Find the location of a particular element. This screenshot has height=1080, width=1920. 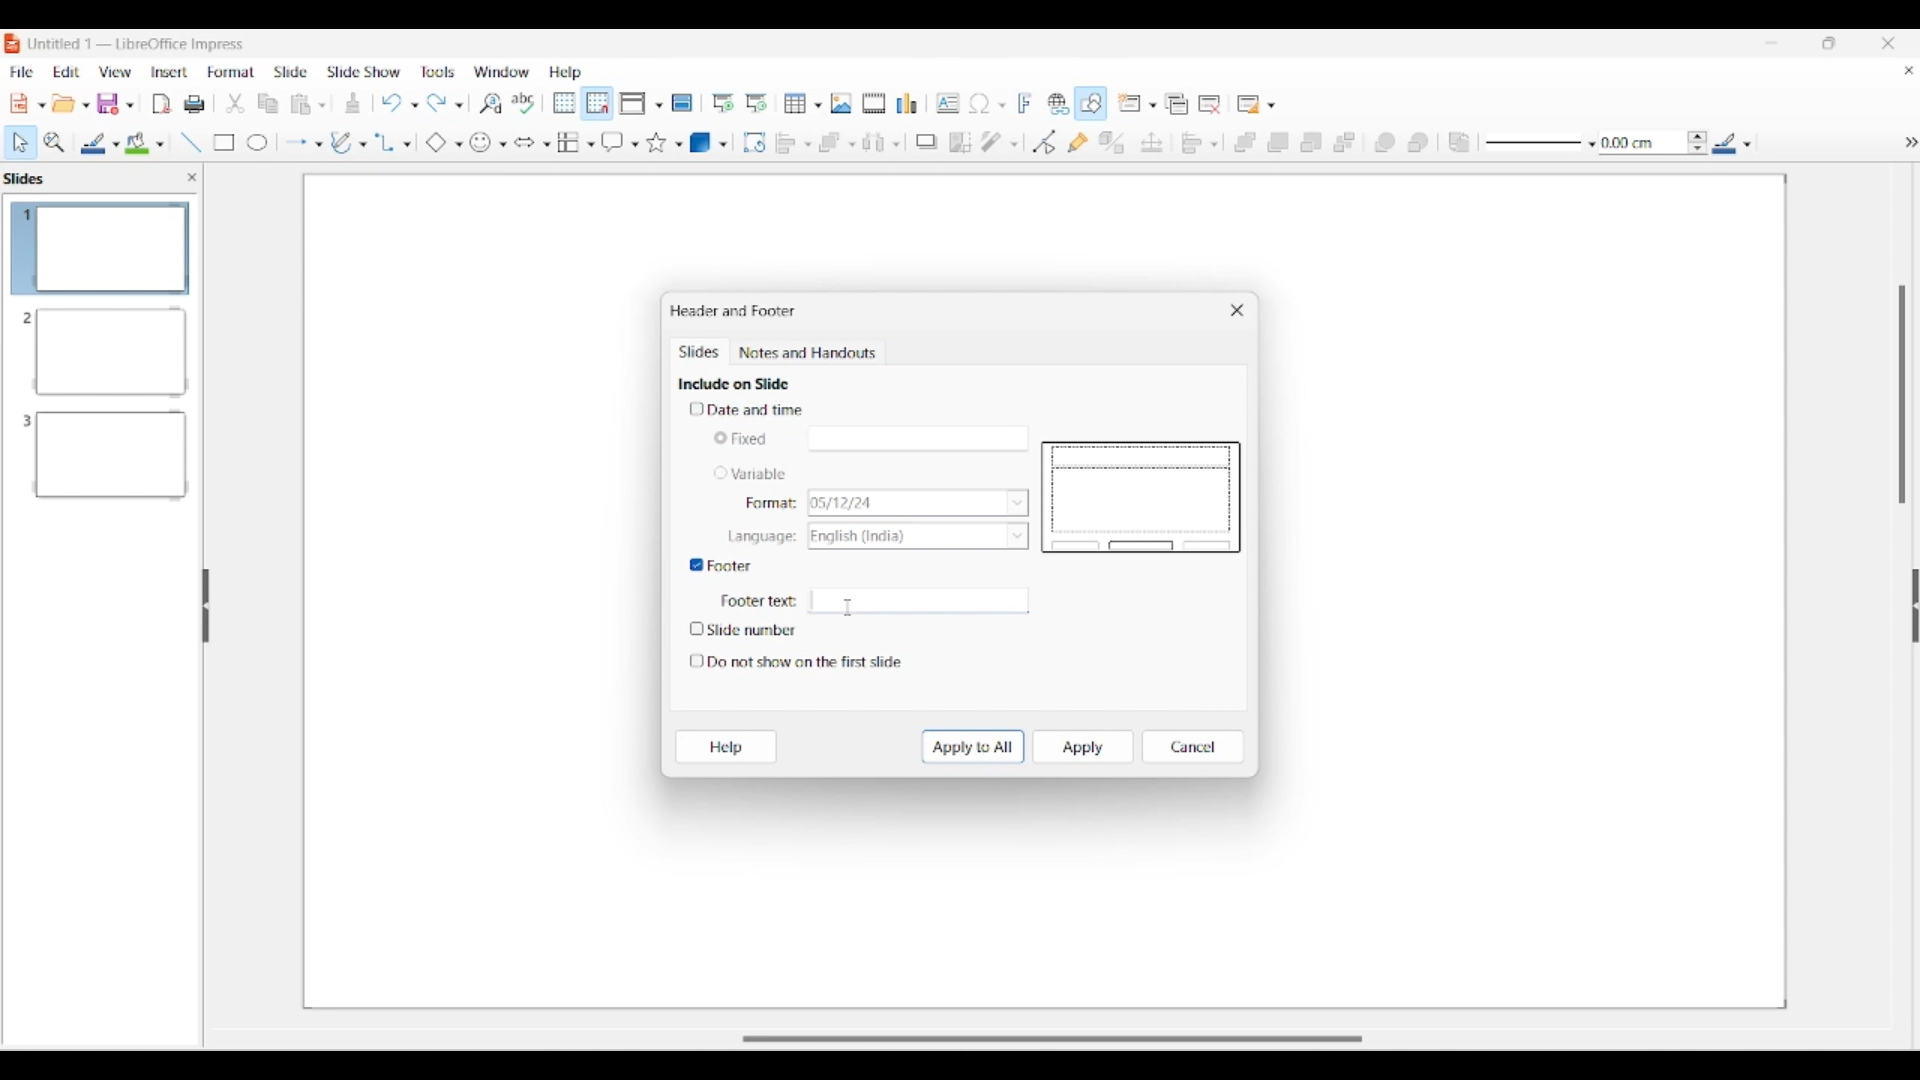

Zoom and pan is located at coordinates (55, 143).